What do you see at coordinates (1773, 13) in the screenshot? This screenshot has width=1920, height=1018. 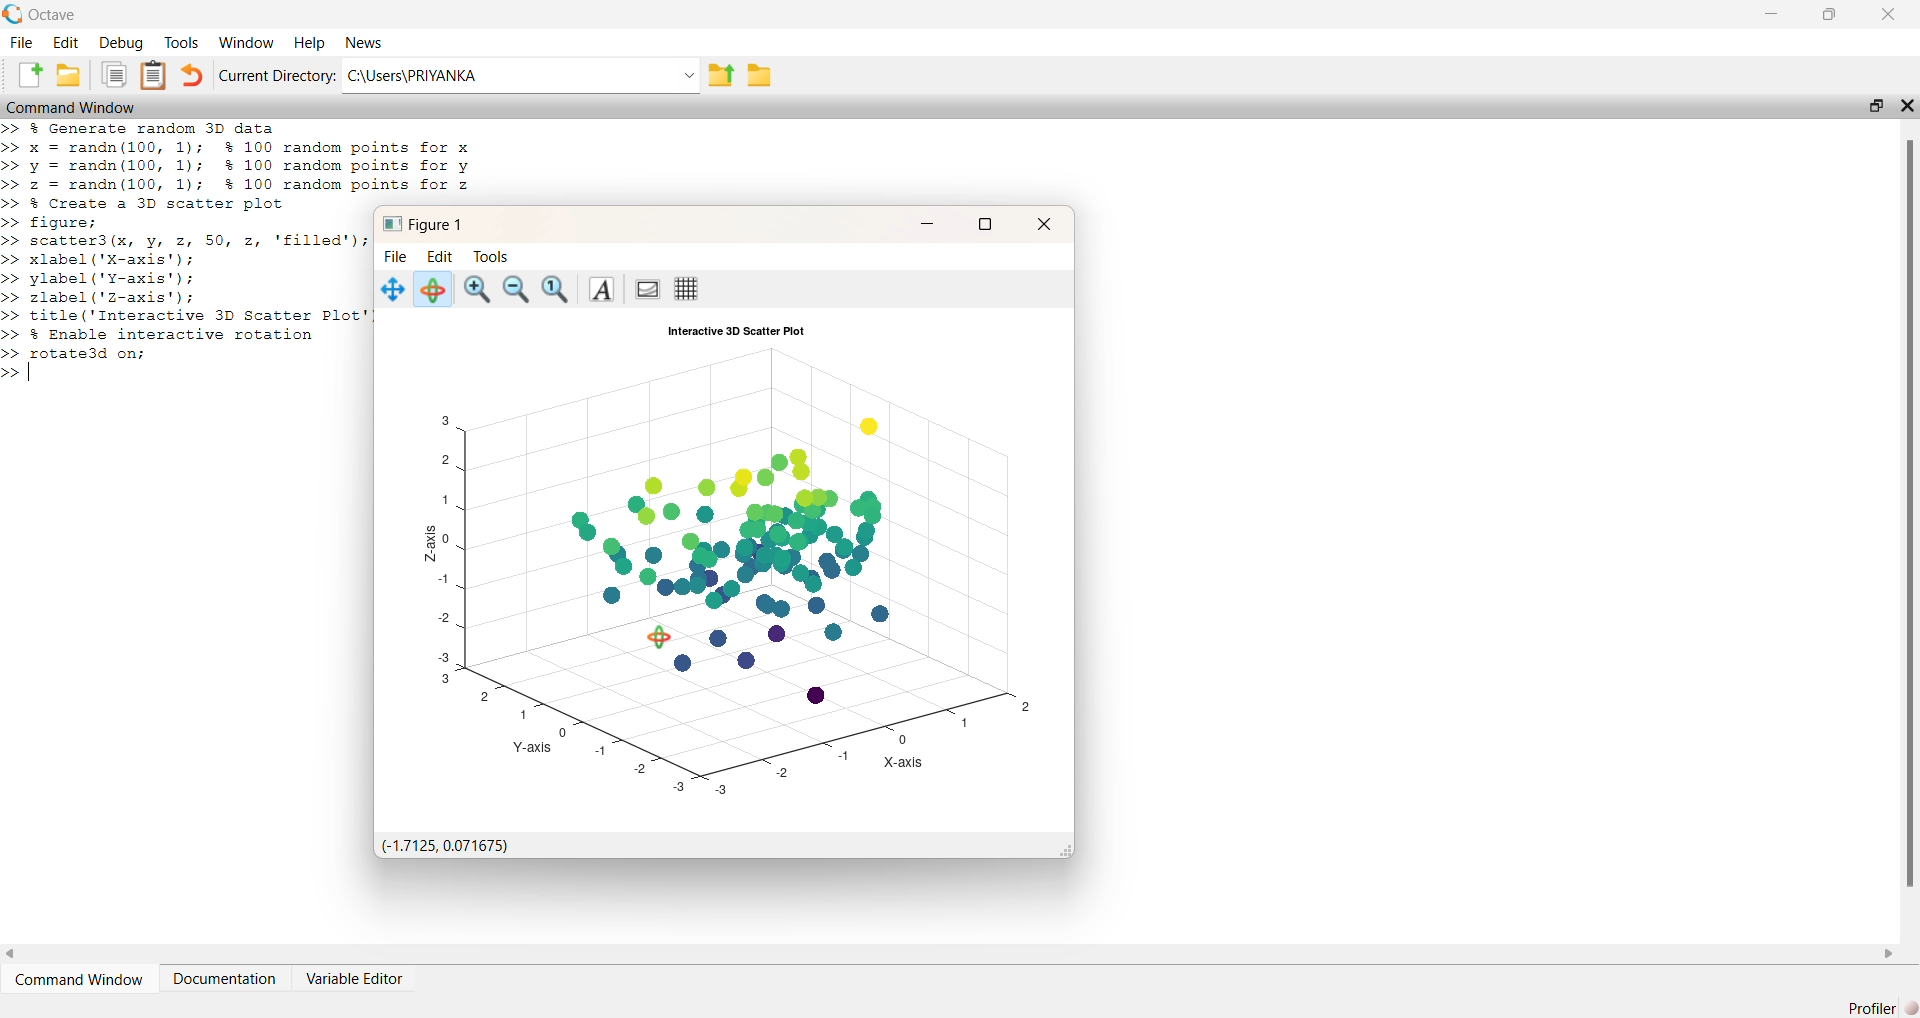 I see `minimize` at bounding box center [1773, 13].